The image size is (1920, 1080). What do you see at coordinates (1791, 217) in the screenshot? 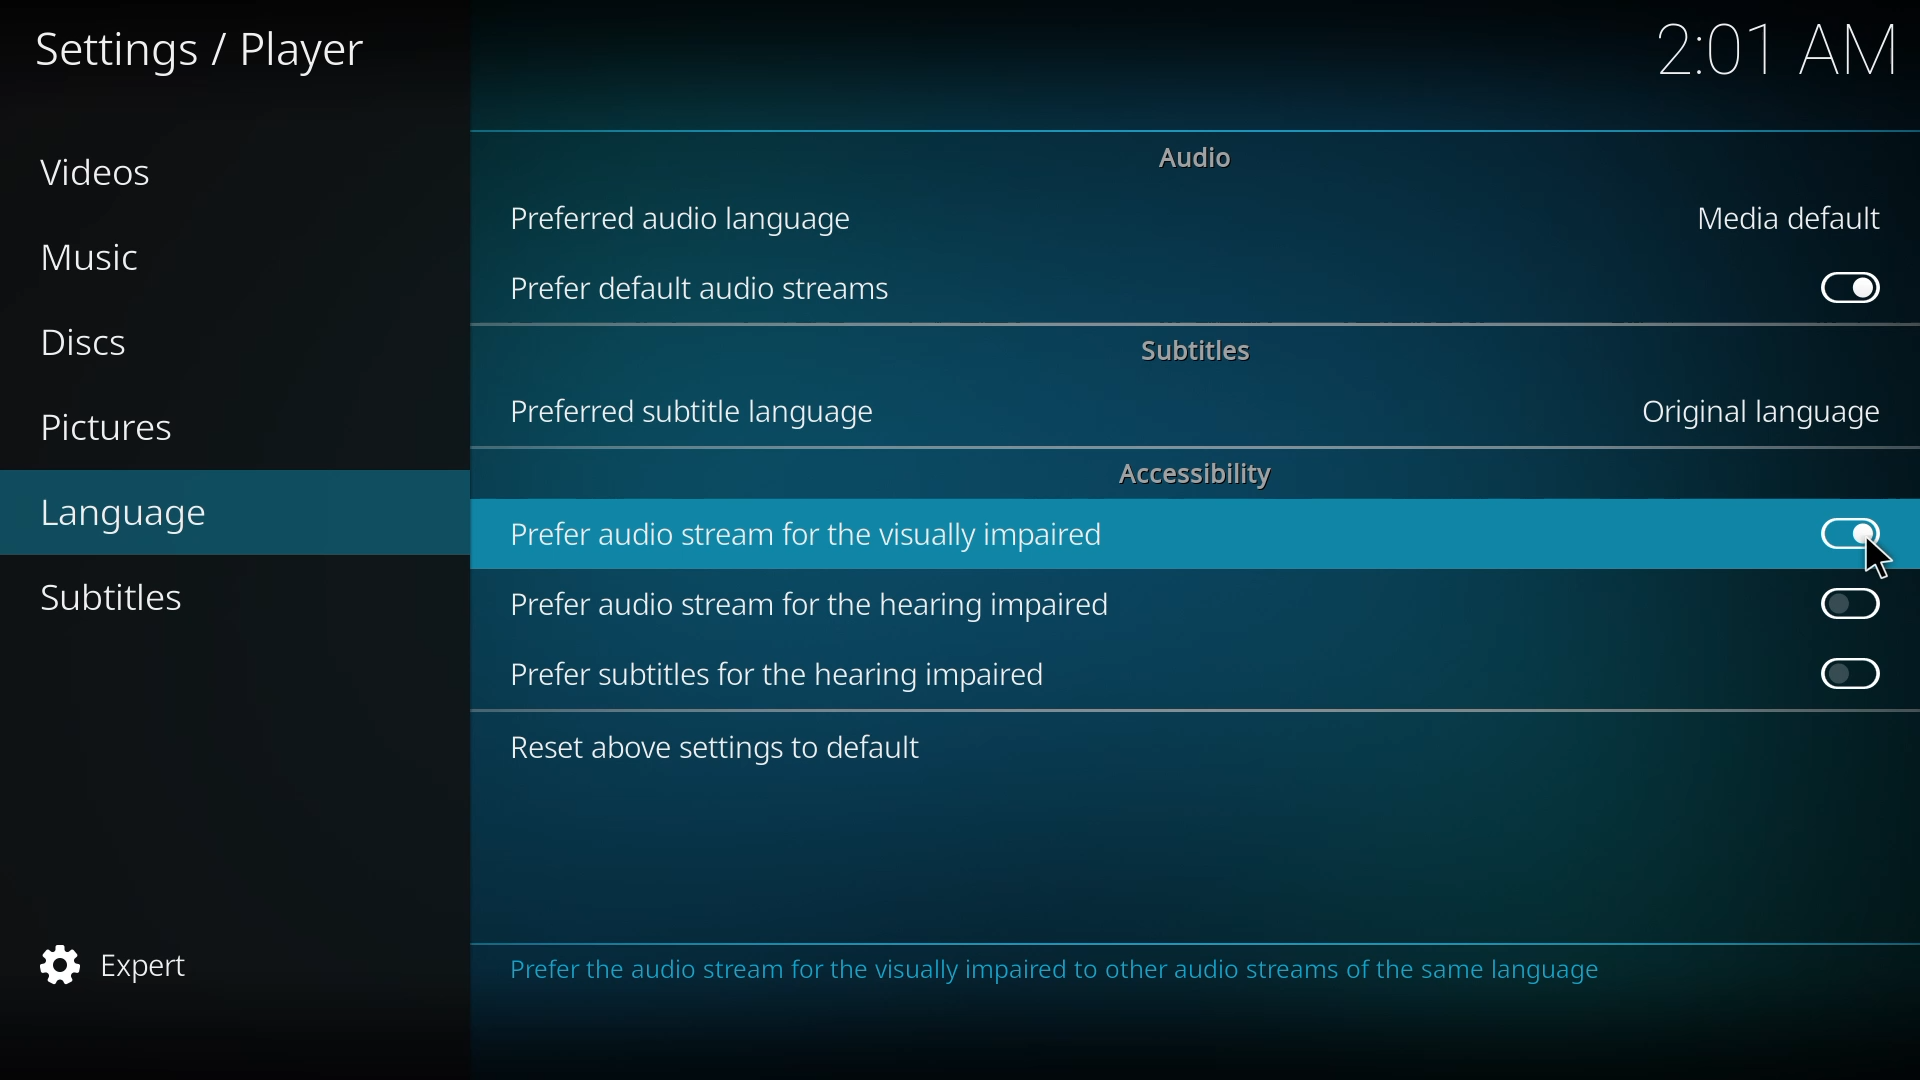
I see `media default` at bounding box center [1791, 217].